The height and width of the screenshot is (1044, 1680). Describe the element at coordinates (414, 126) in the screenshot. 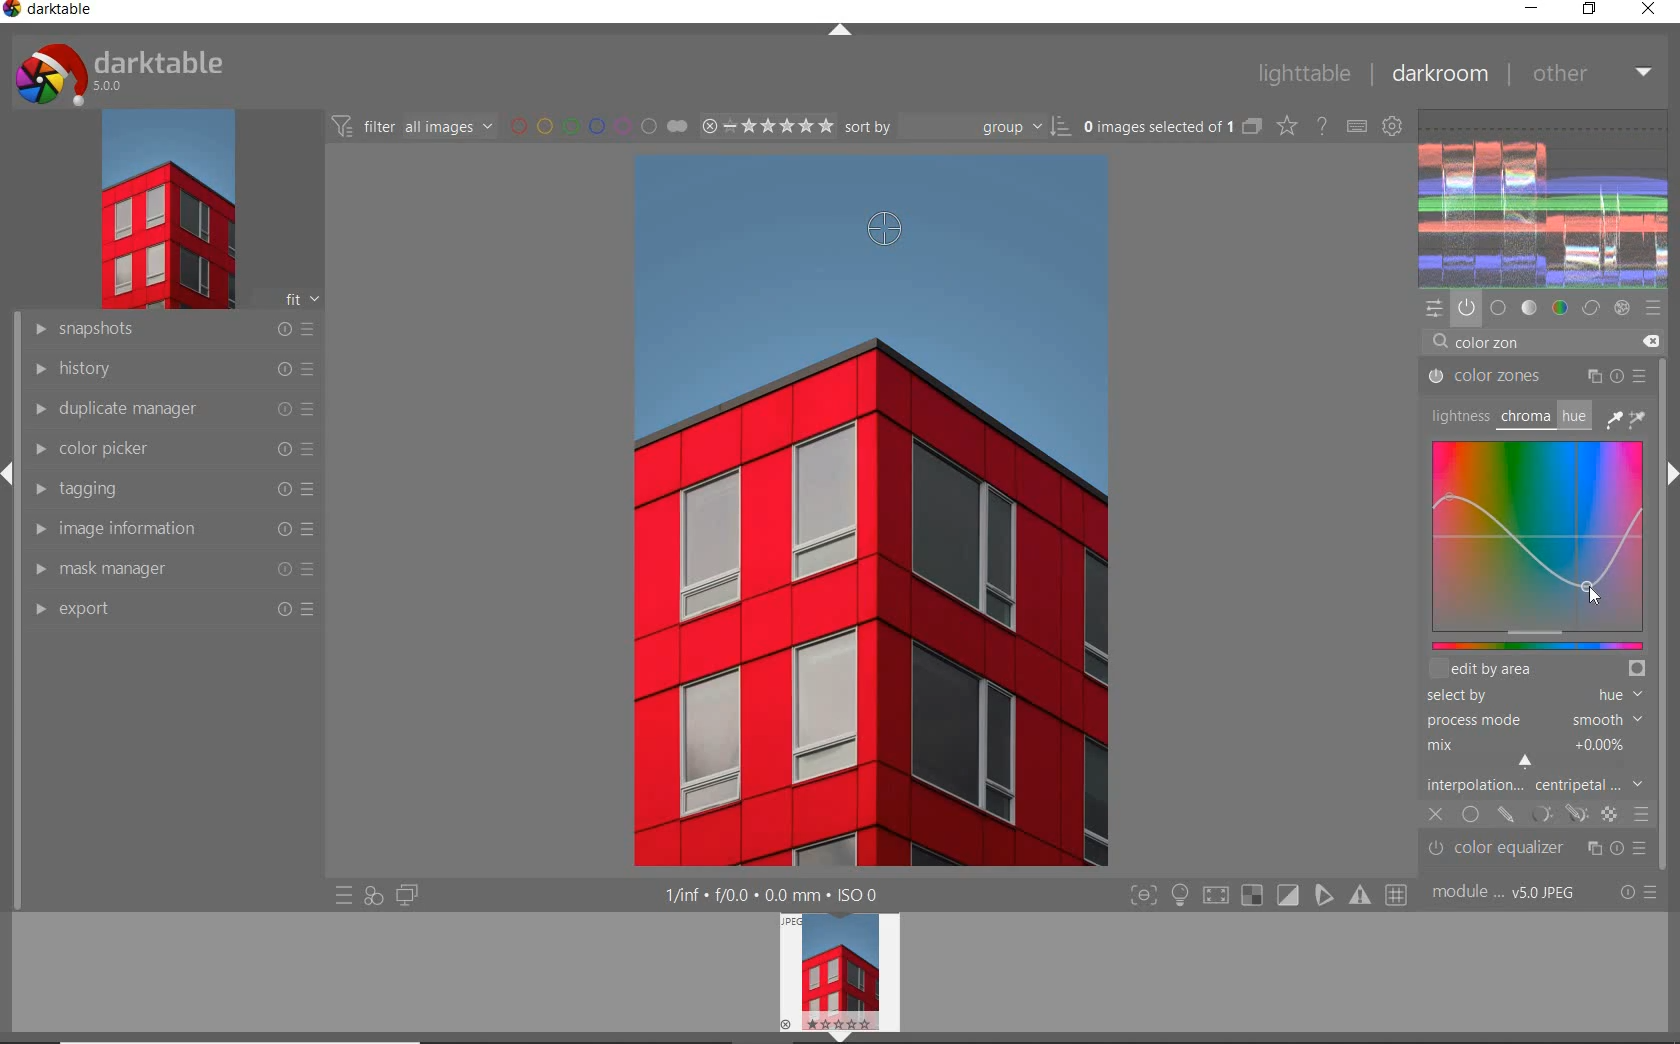

I see `filter all images` at that location.